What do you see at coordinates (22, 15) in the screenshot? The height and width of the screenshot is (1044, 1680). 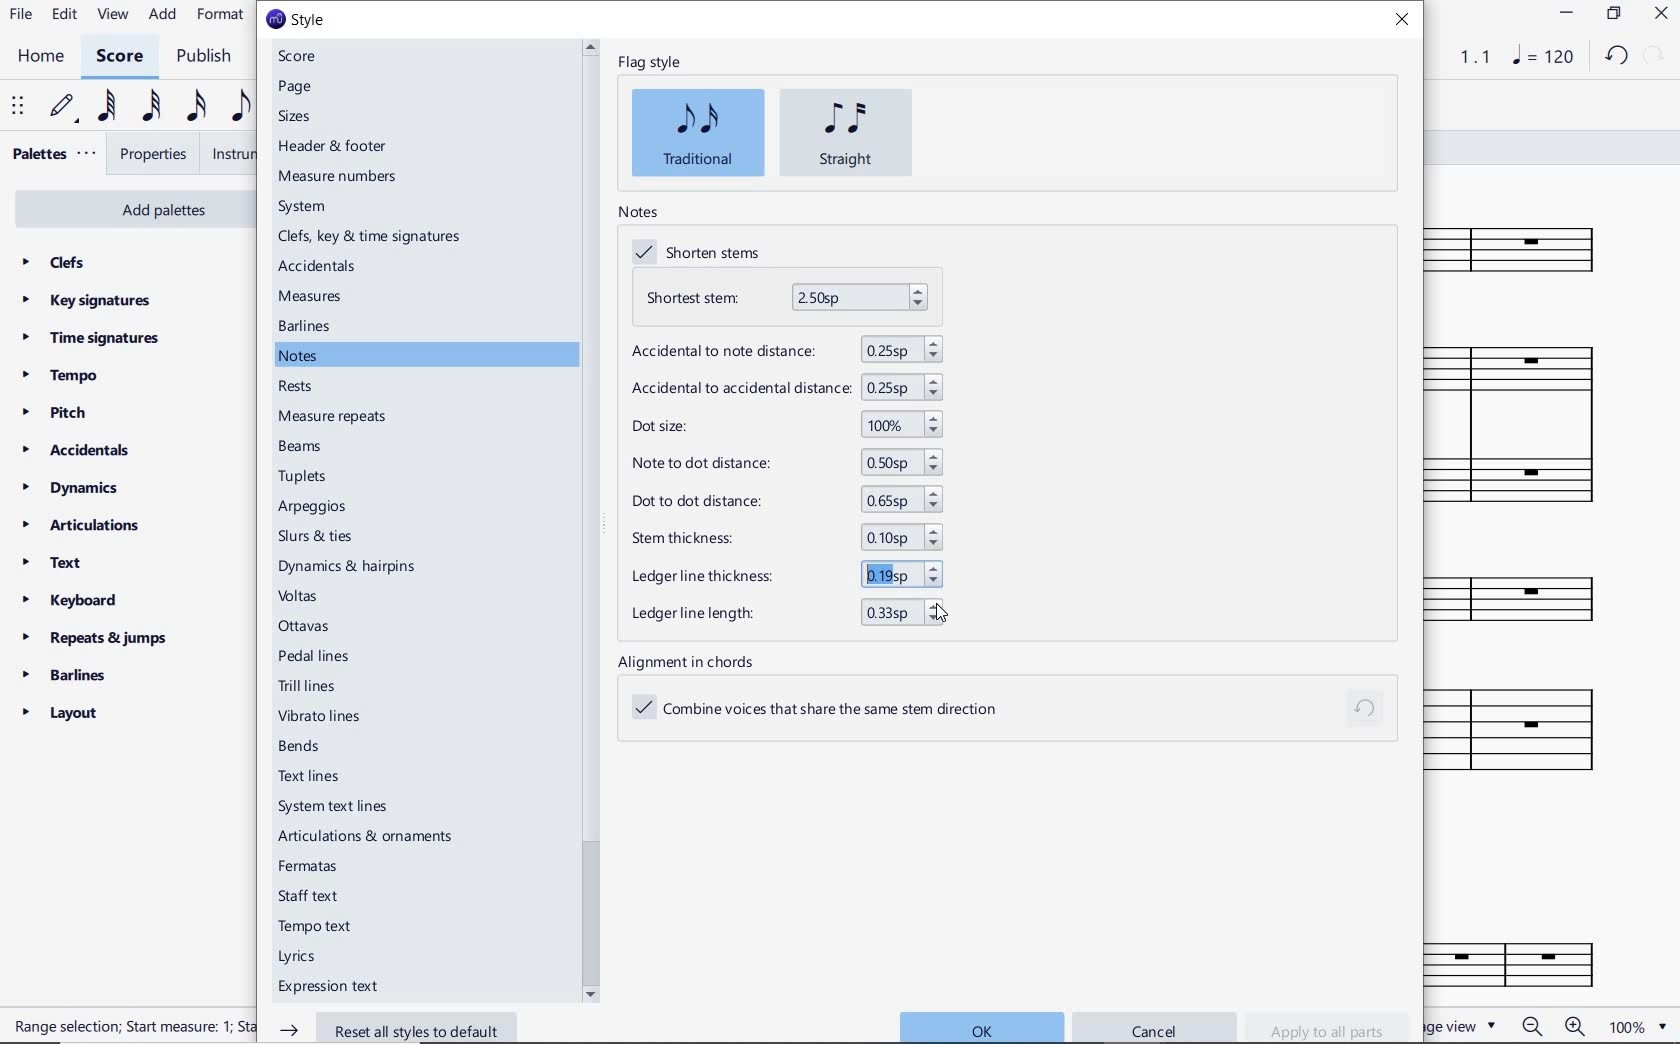 I see `file` at bounding box center [22, 15].